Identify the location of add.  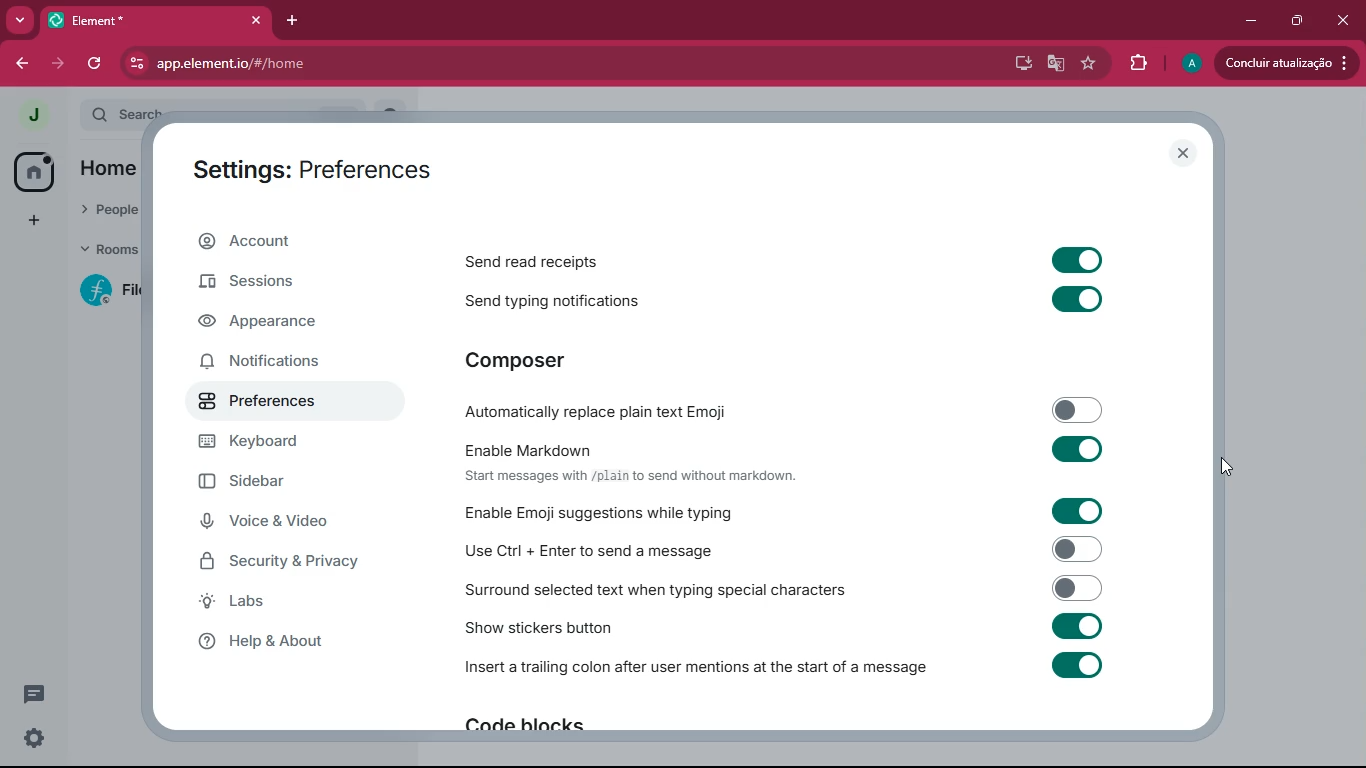
(31, 222).